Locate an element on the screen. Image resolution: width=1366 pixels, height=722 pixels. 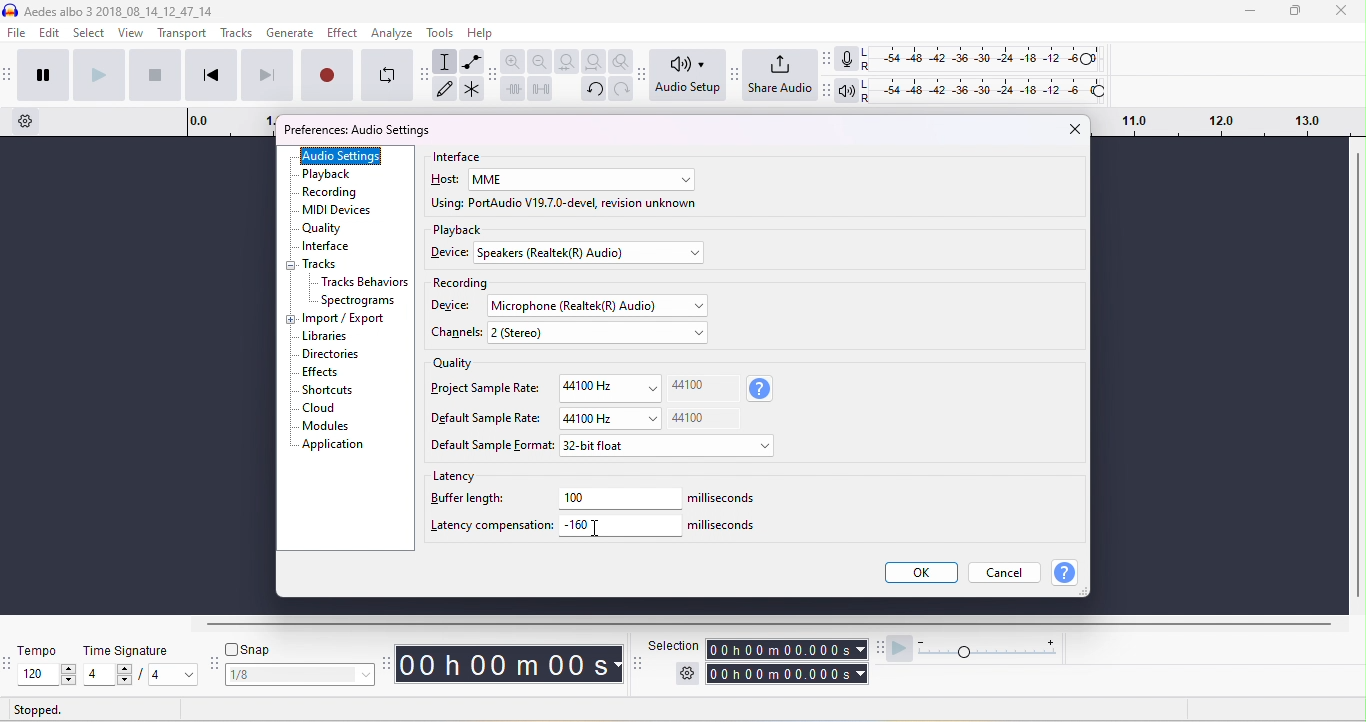
transport is located at coordinates (183, 34).